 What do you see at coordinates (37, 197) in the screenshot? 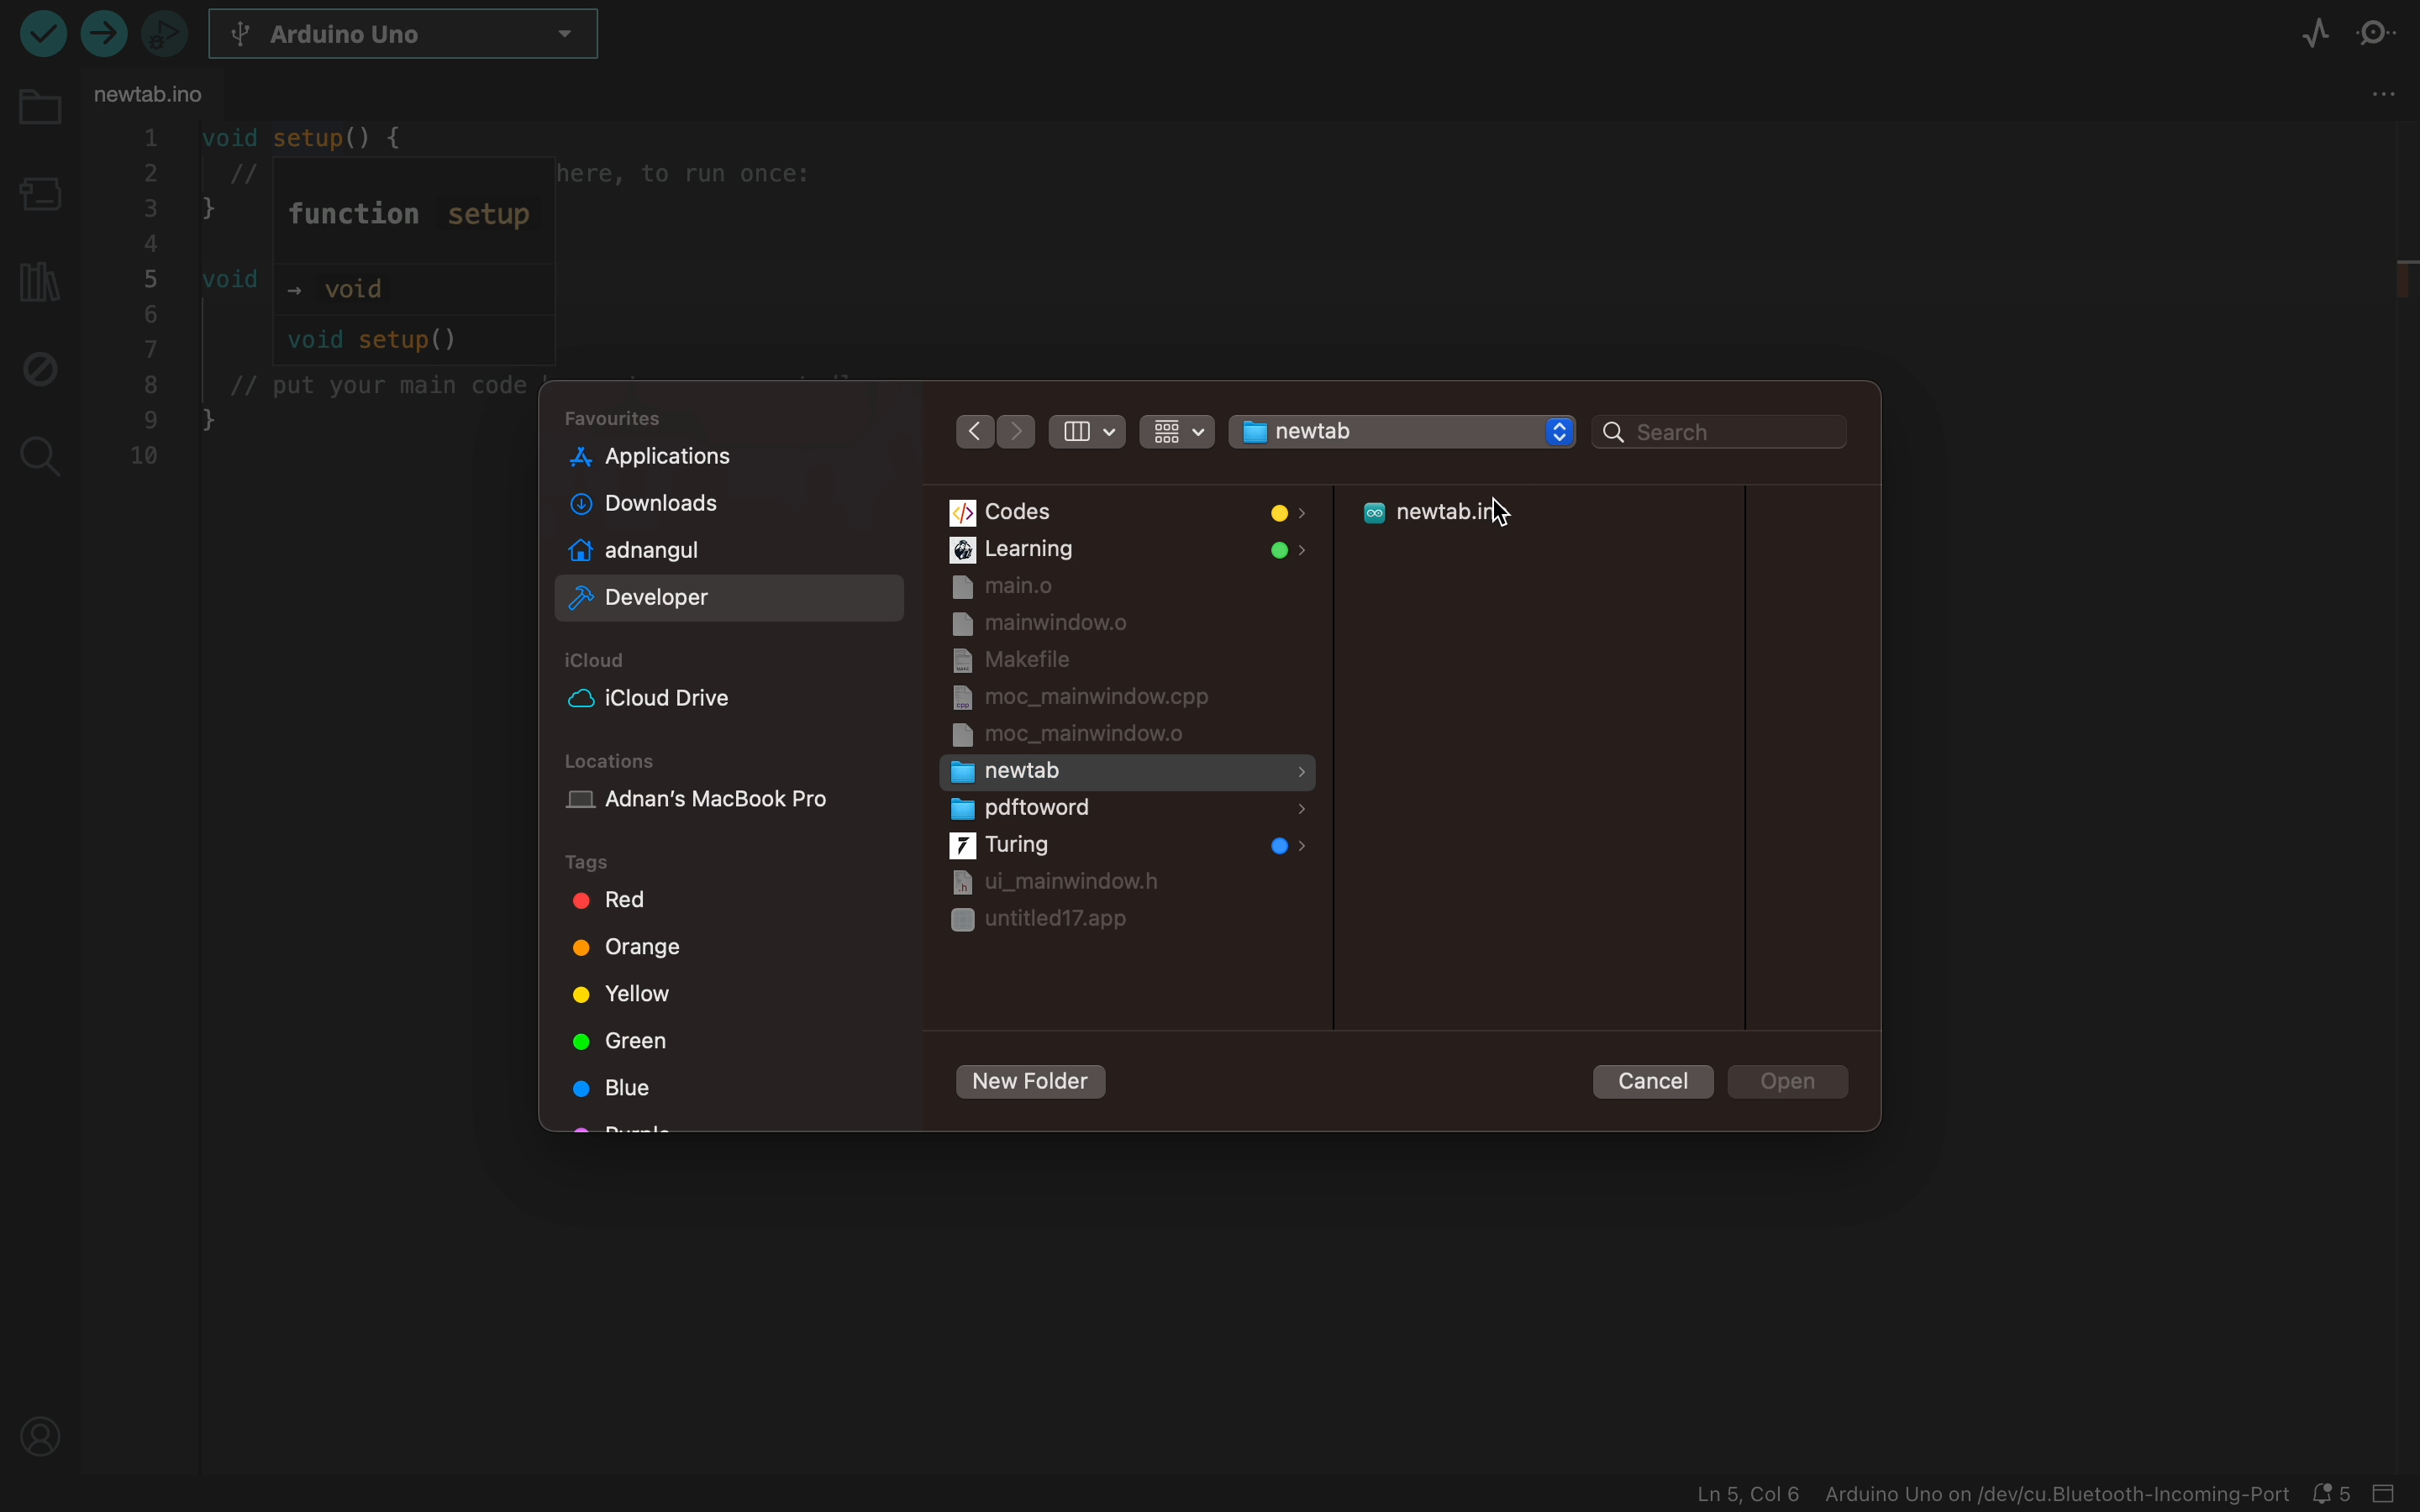
I see `board selecter` at bounding box center [37, 197].